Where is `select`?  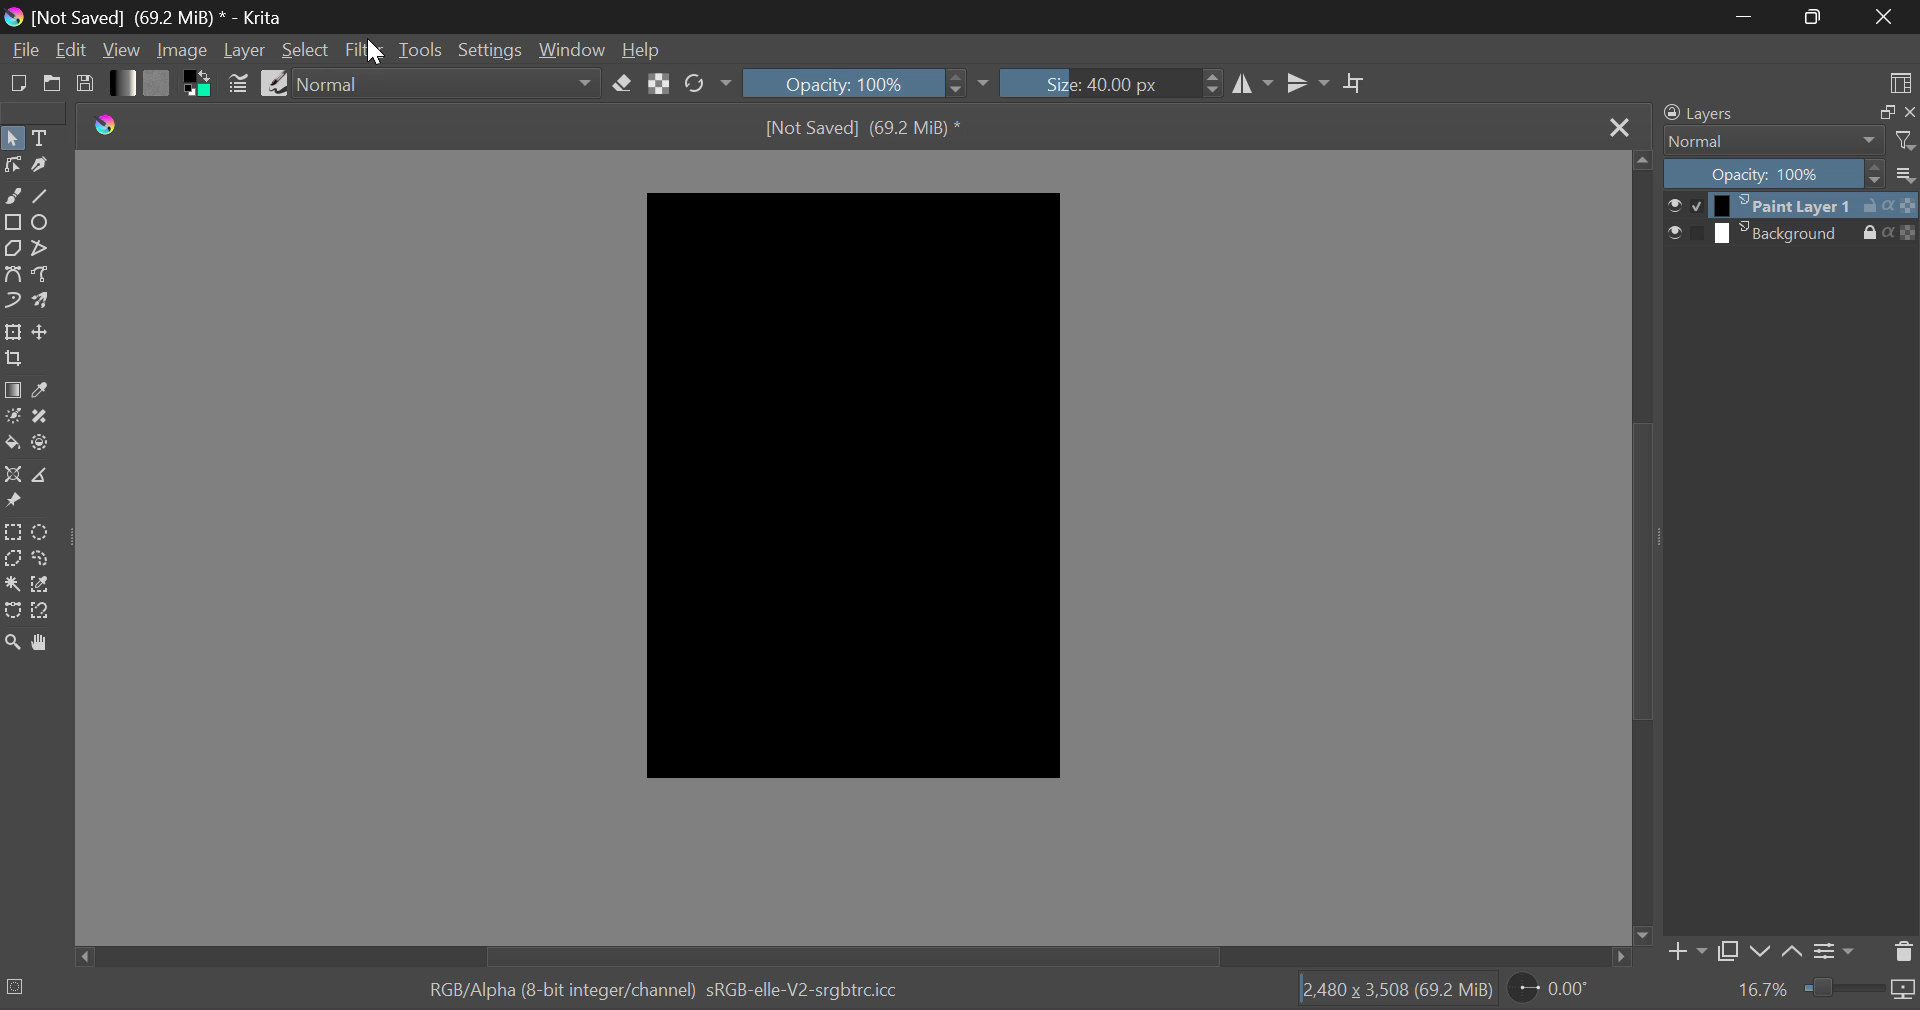 select is located at coordinates (1671, 203).